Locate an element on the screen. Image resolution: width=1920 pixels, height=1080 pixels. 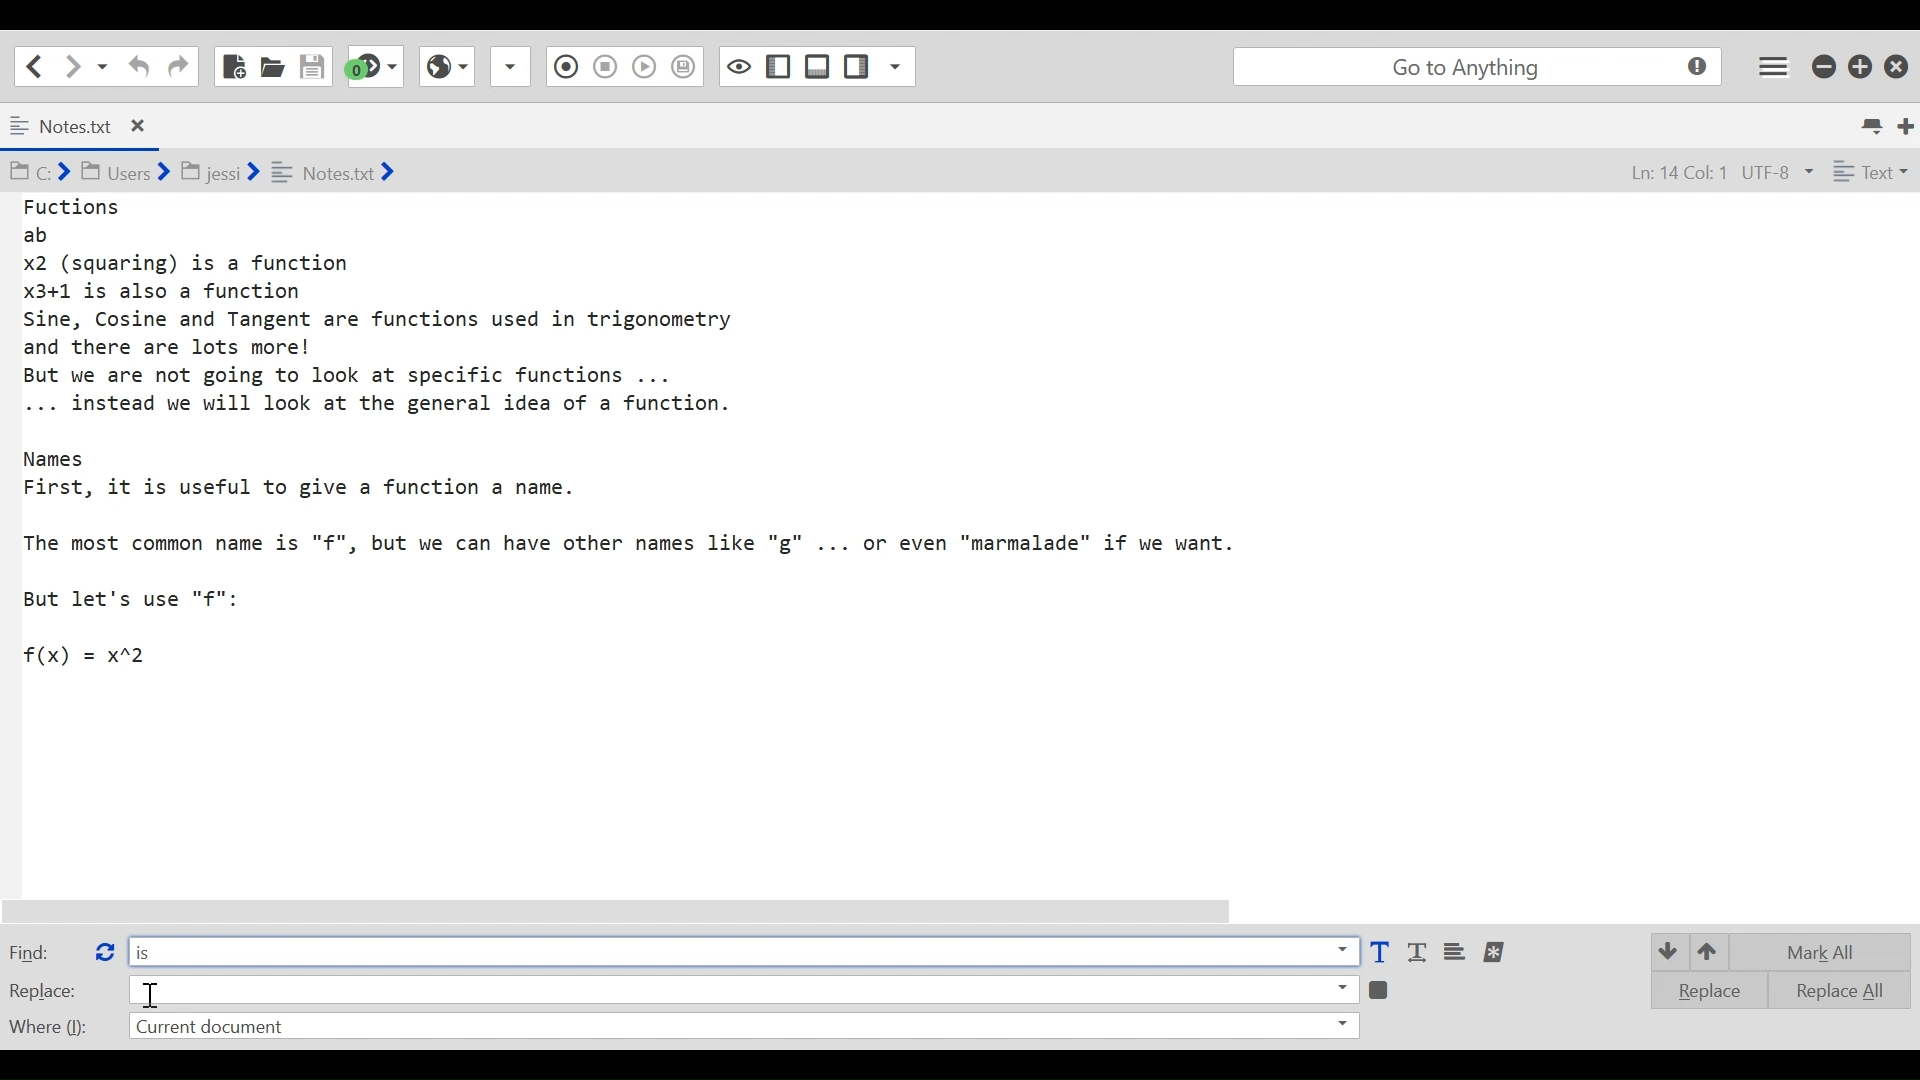
Stop Recording Macro is located at coordinates (563, 69).